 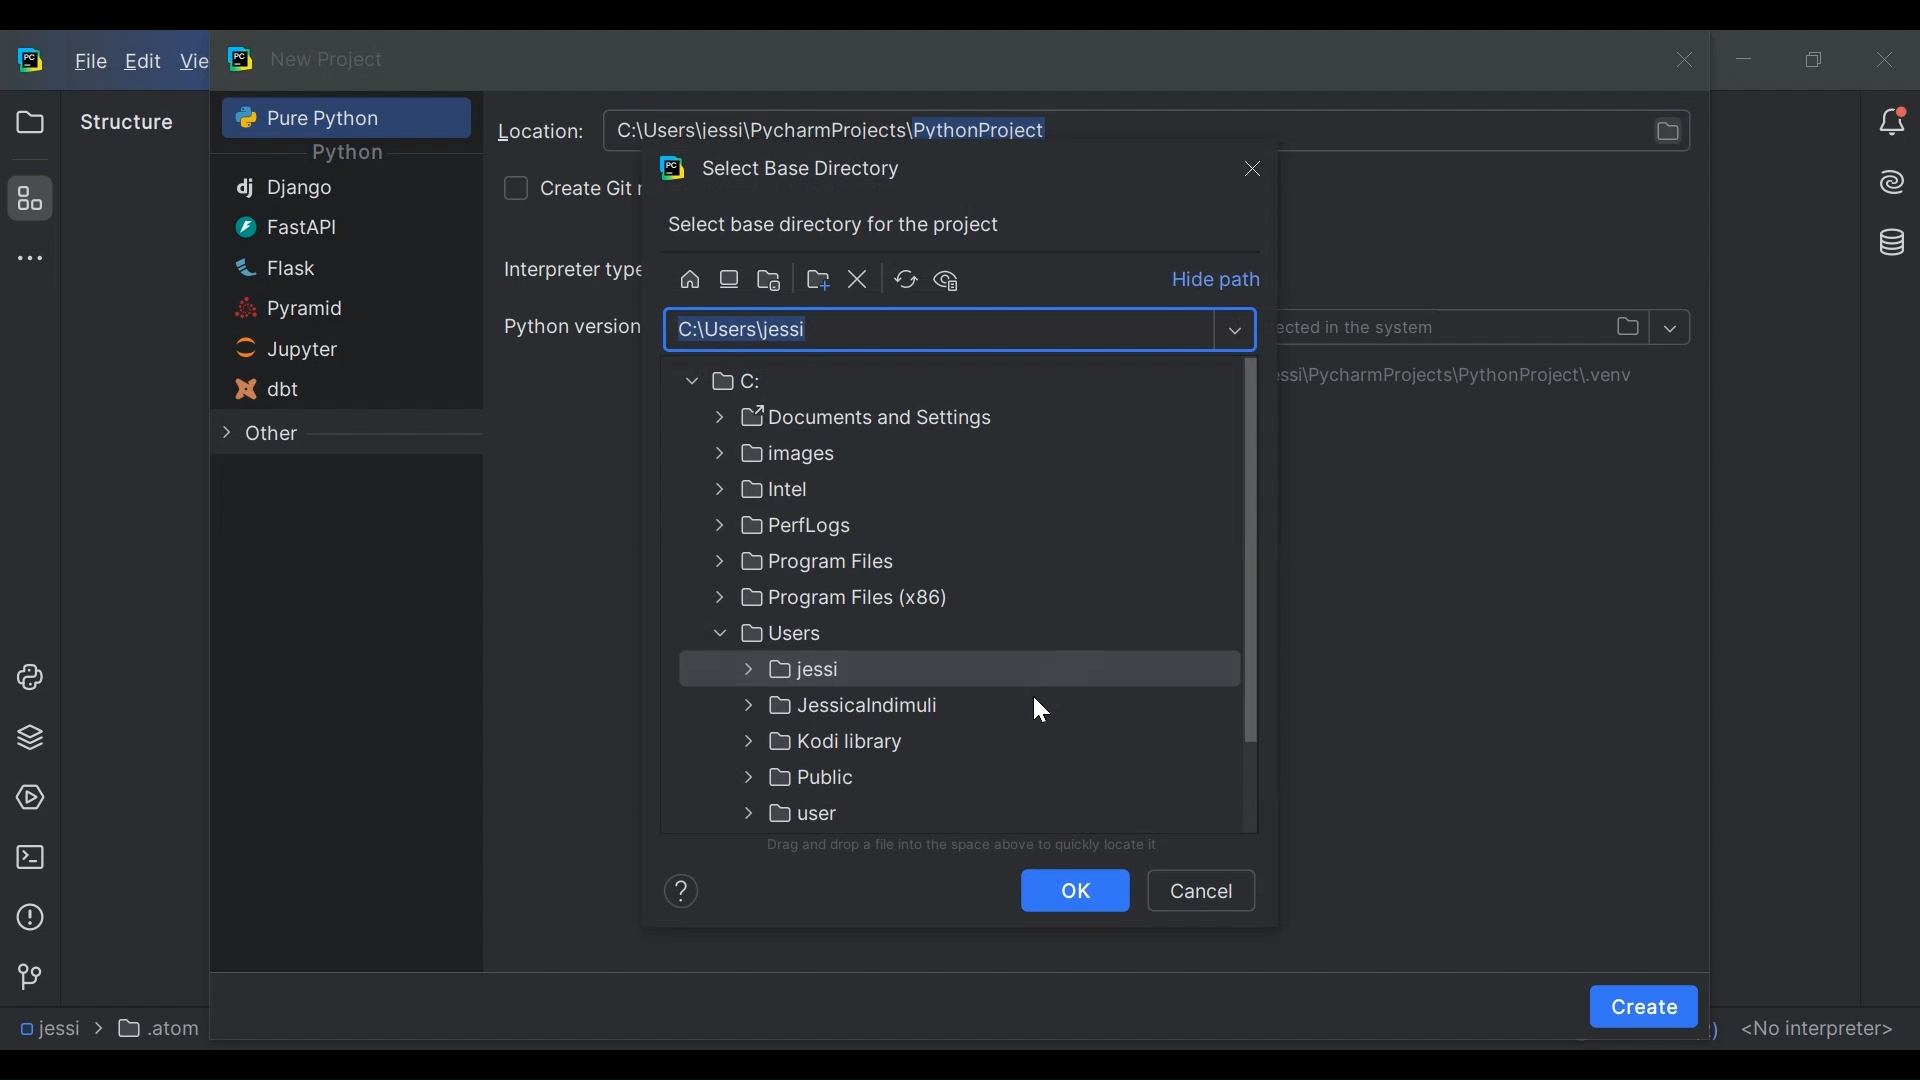 I want to click on AI Assistant, so click(x=1890, y=182).